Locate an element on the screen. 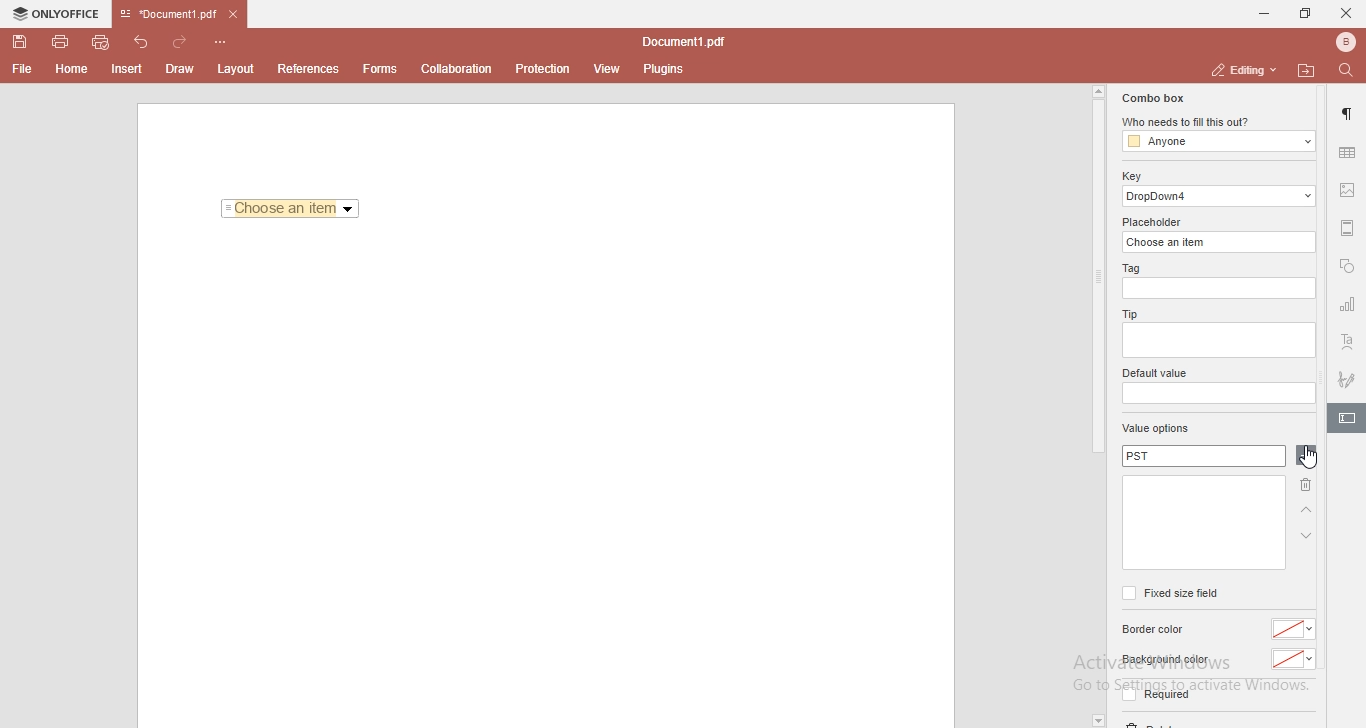  highlighted add button is located at coordinates (1306, 456).